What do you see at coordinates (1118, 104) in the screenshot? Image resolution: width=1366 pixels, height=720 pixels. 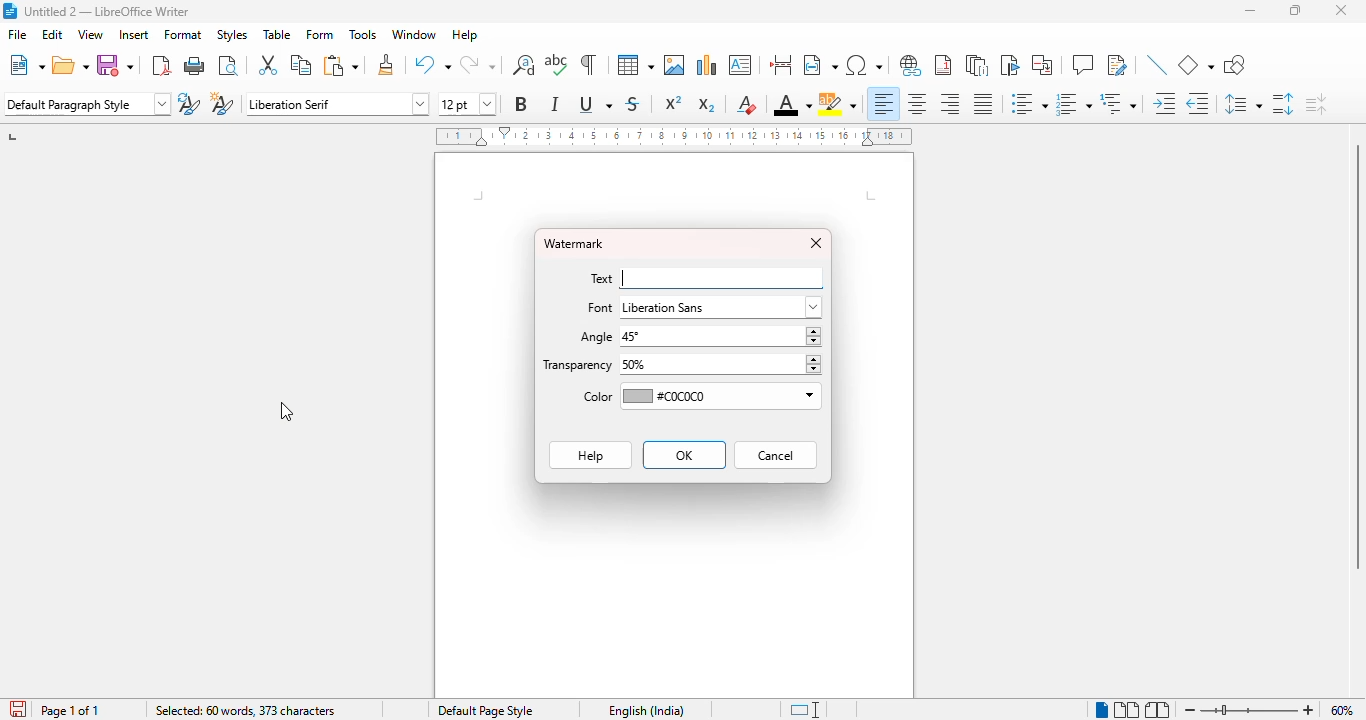 I see `select outline format` at bounding box center [1118, 104].